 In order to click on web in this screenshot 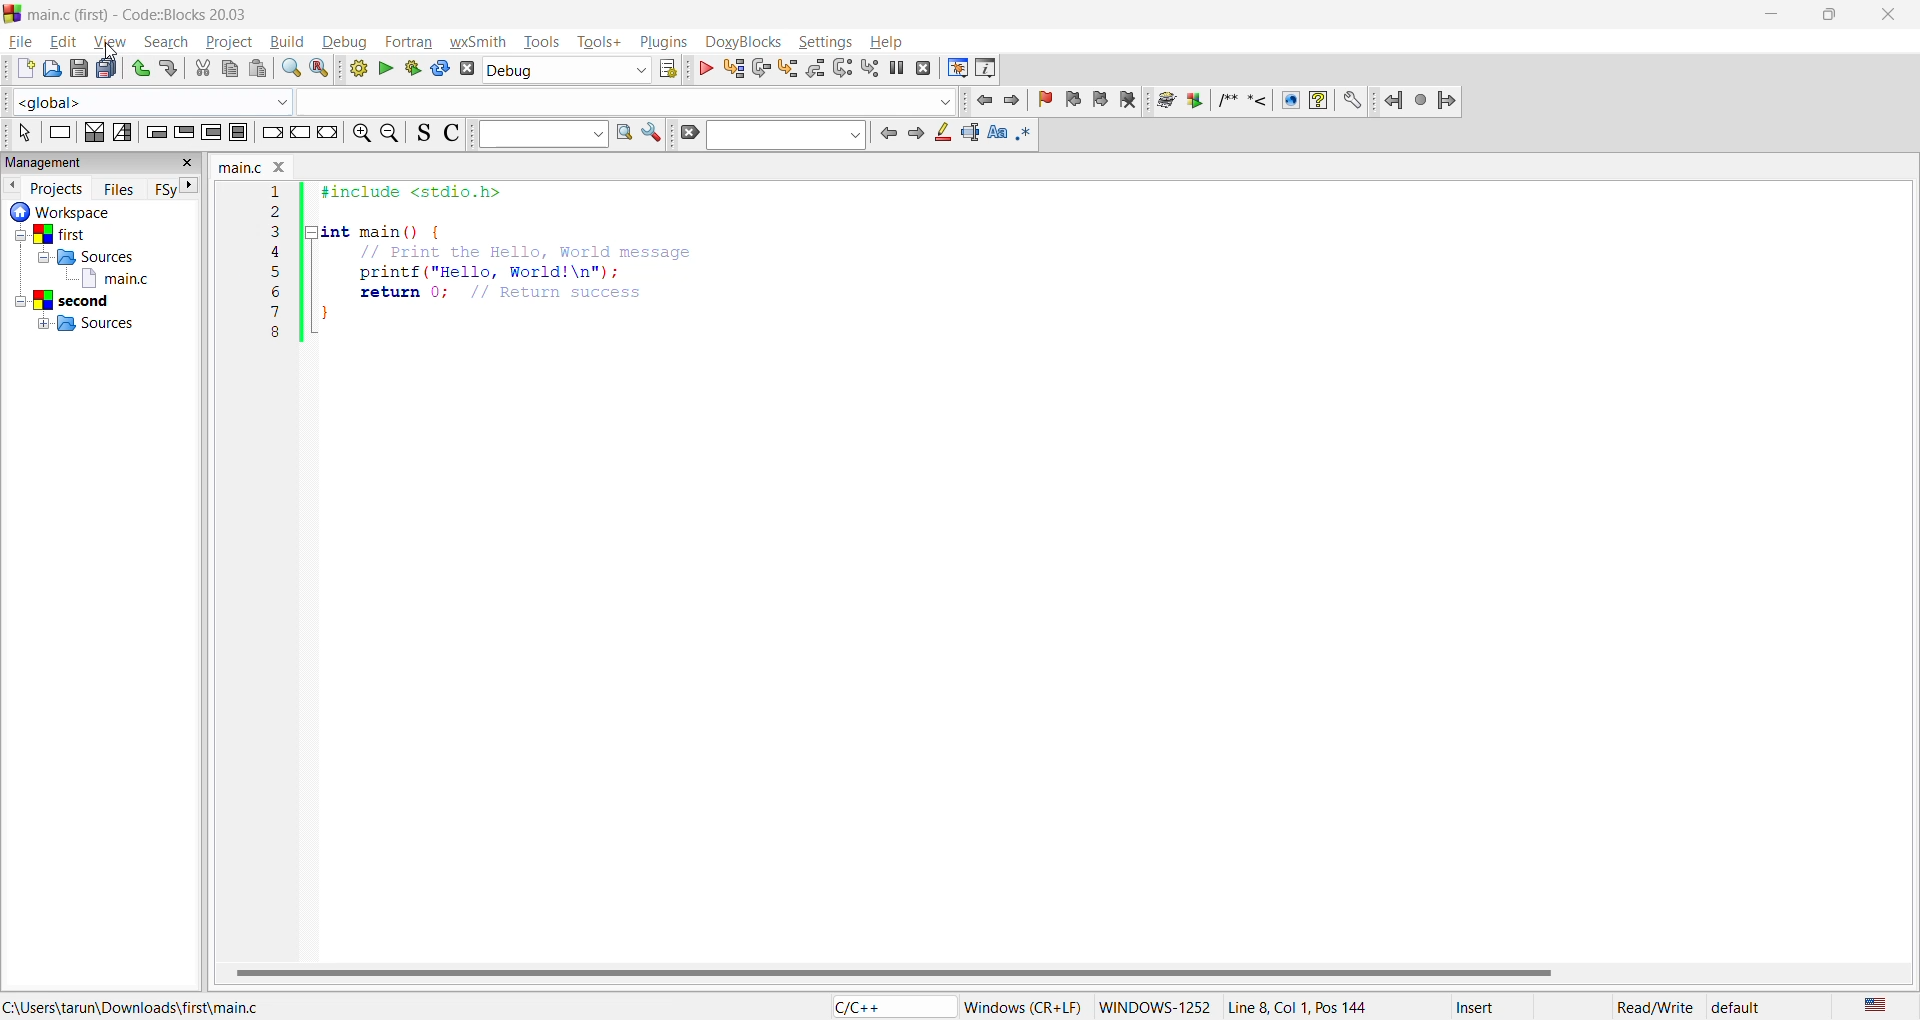, I will do `click(1291, 100)`.